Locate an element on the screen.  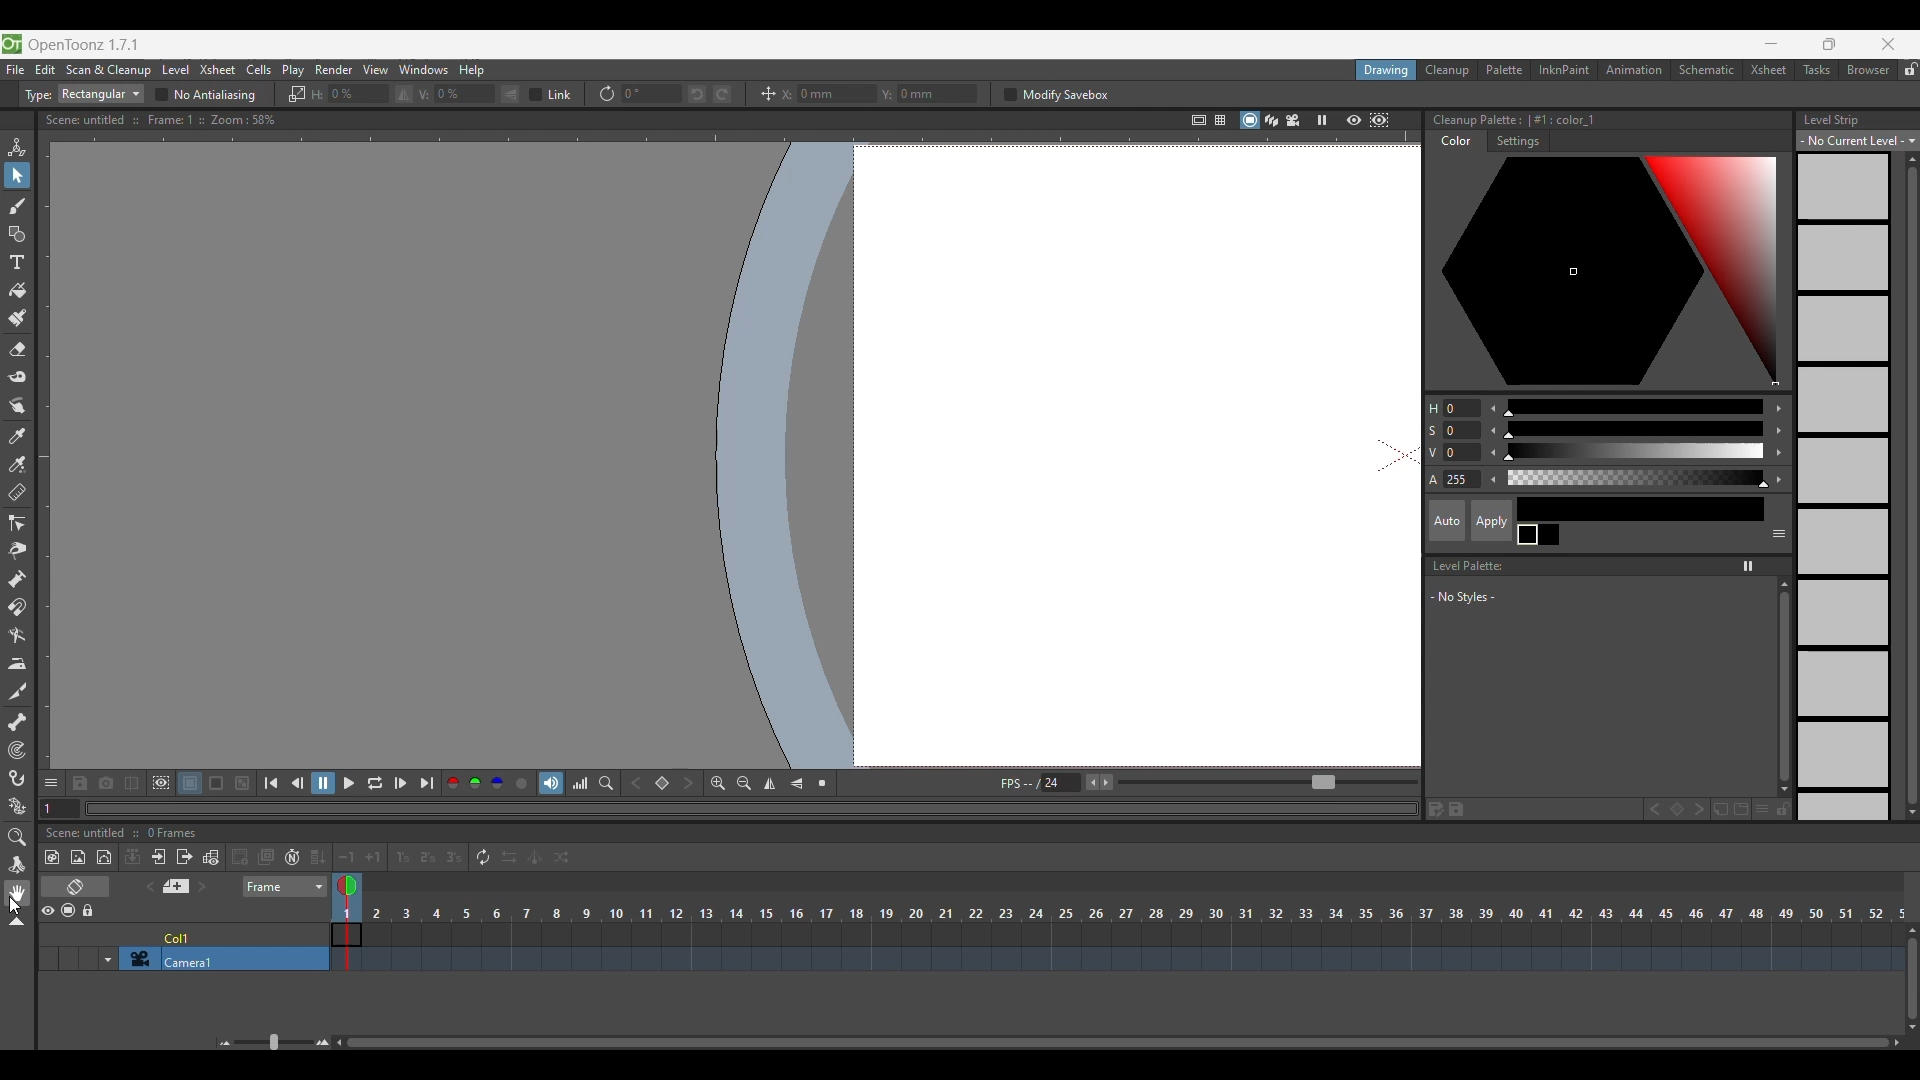
Red channel is located at coordinates (453, 780).